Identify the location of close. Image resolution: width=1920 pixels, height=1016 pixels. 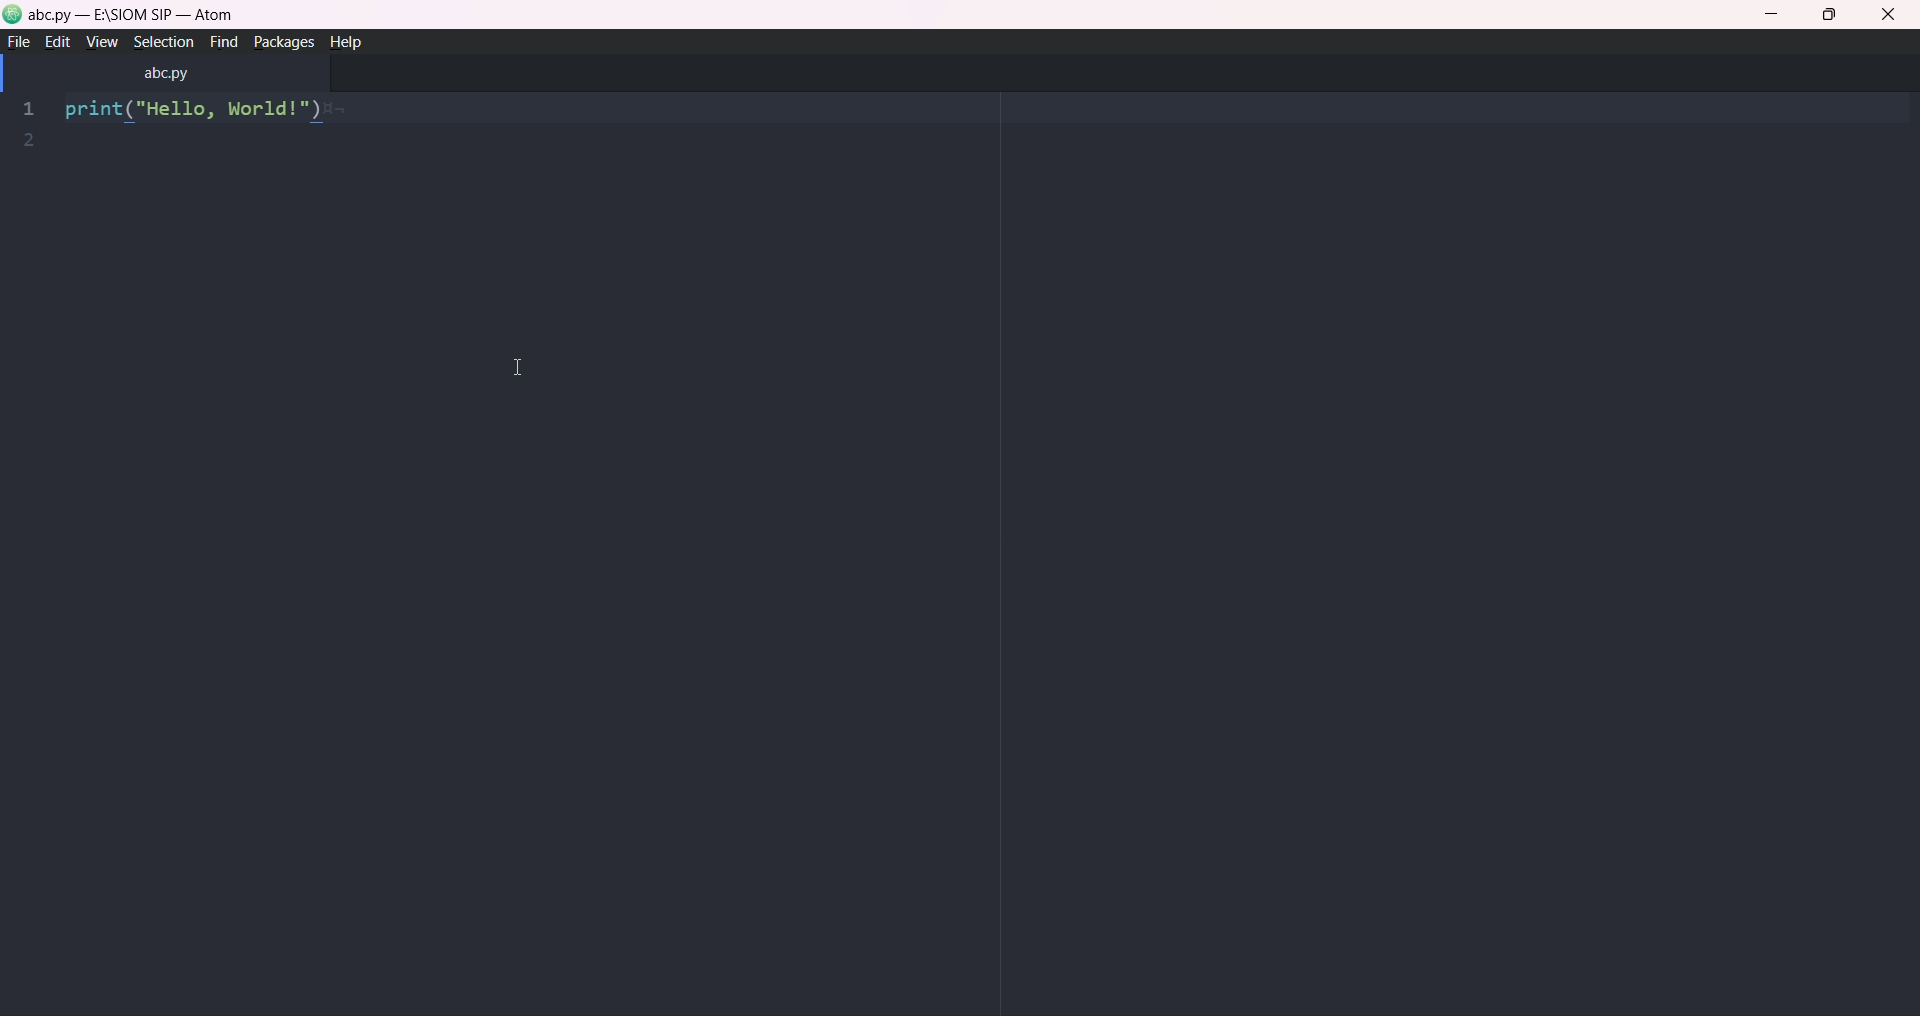
(1889, 15).